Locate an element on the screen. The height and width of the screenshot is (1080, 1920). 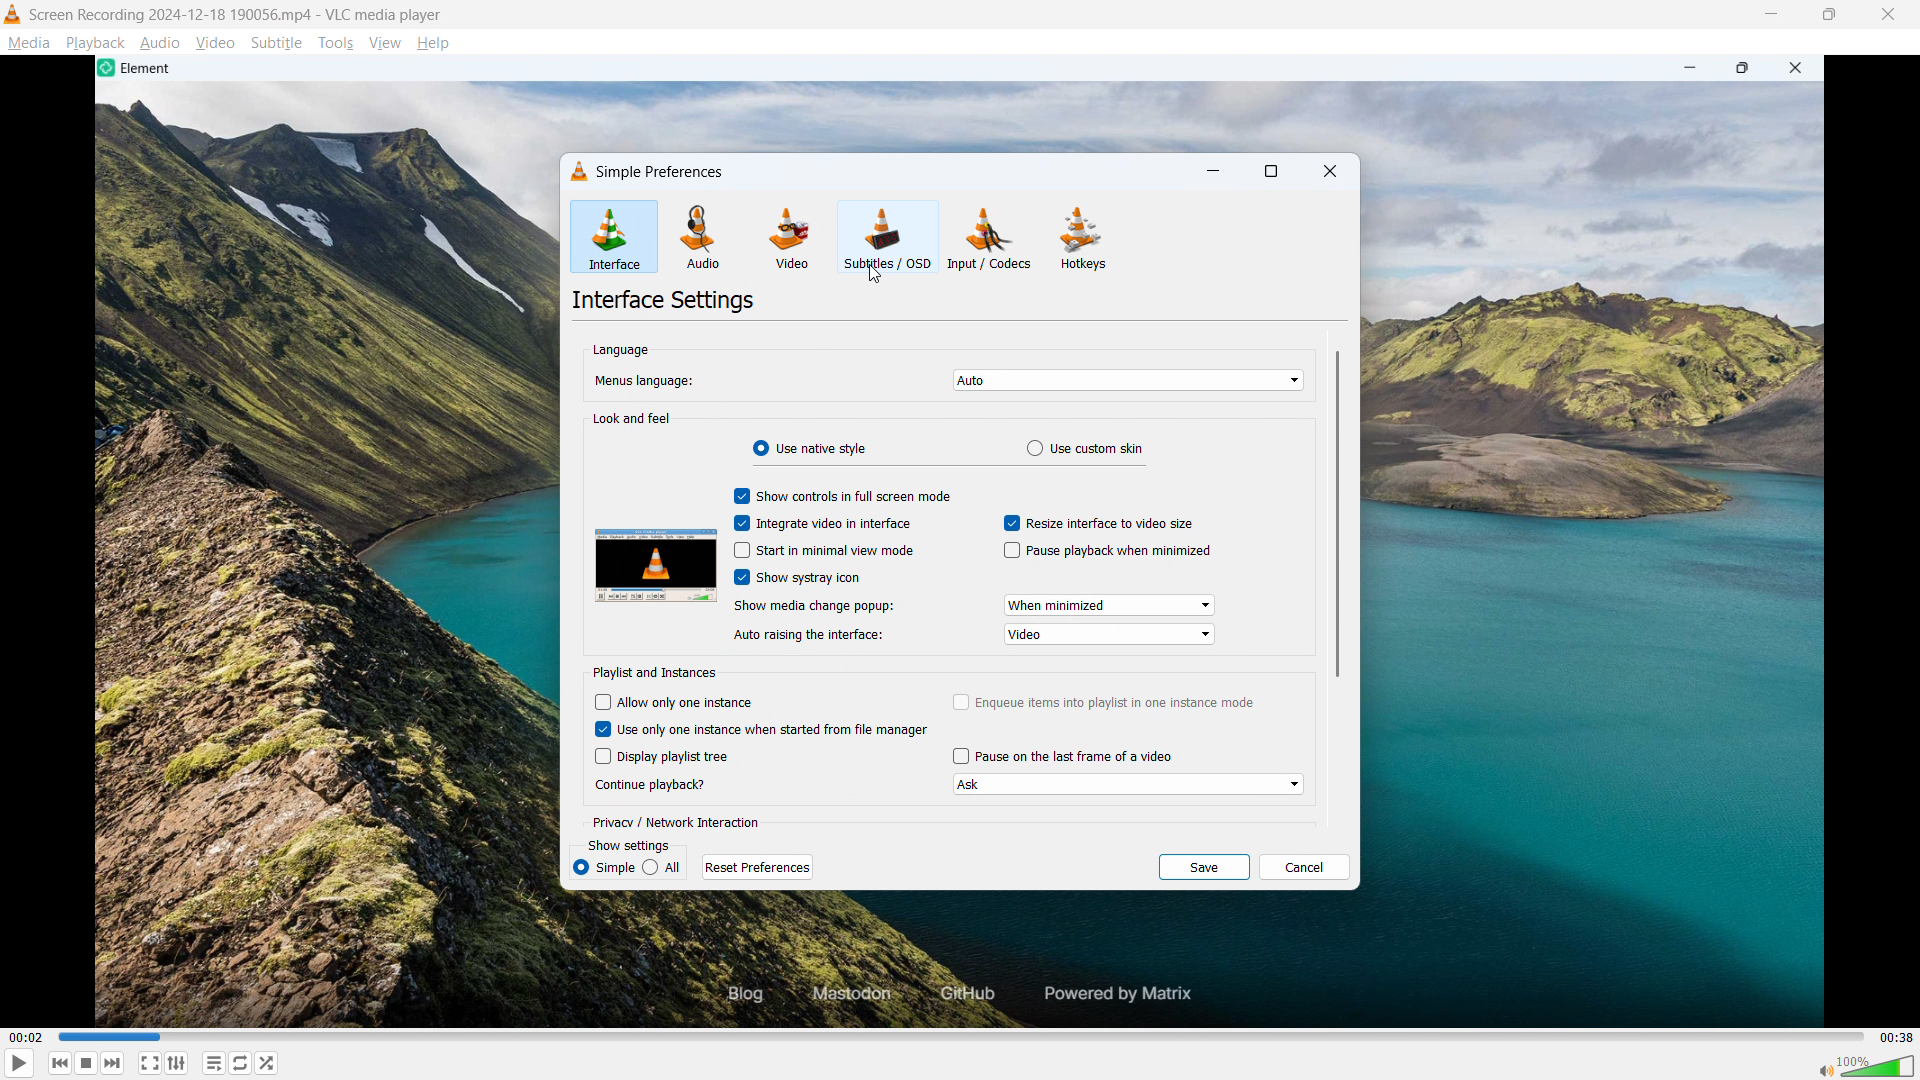
When minimized is located at coordinates (1111, 605).